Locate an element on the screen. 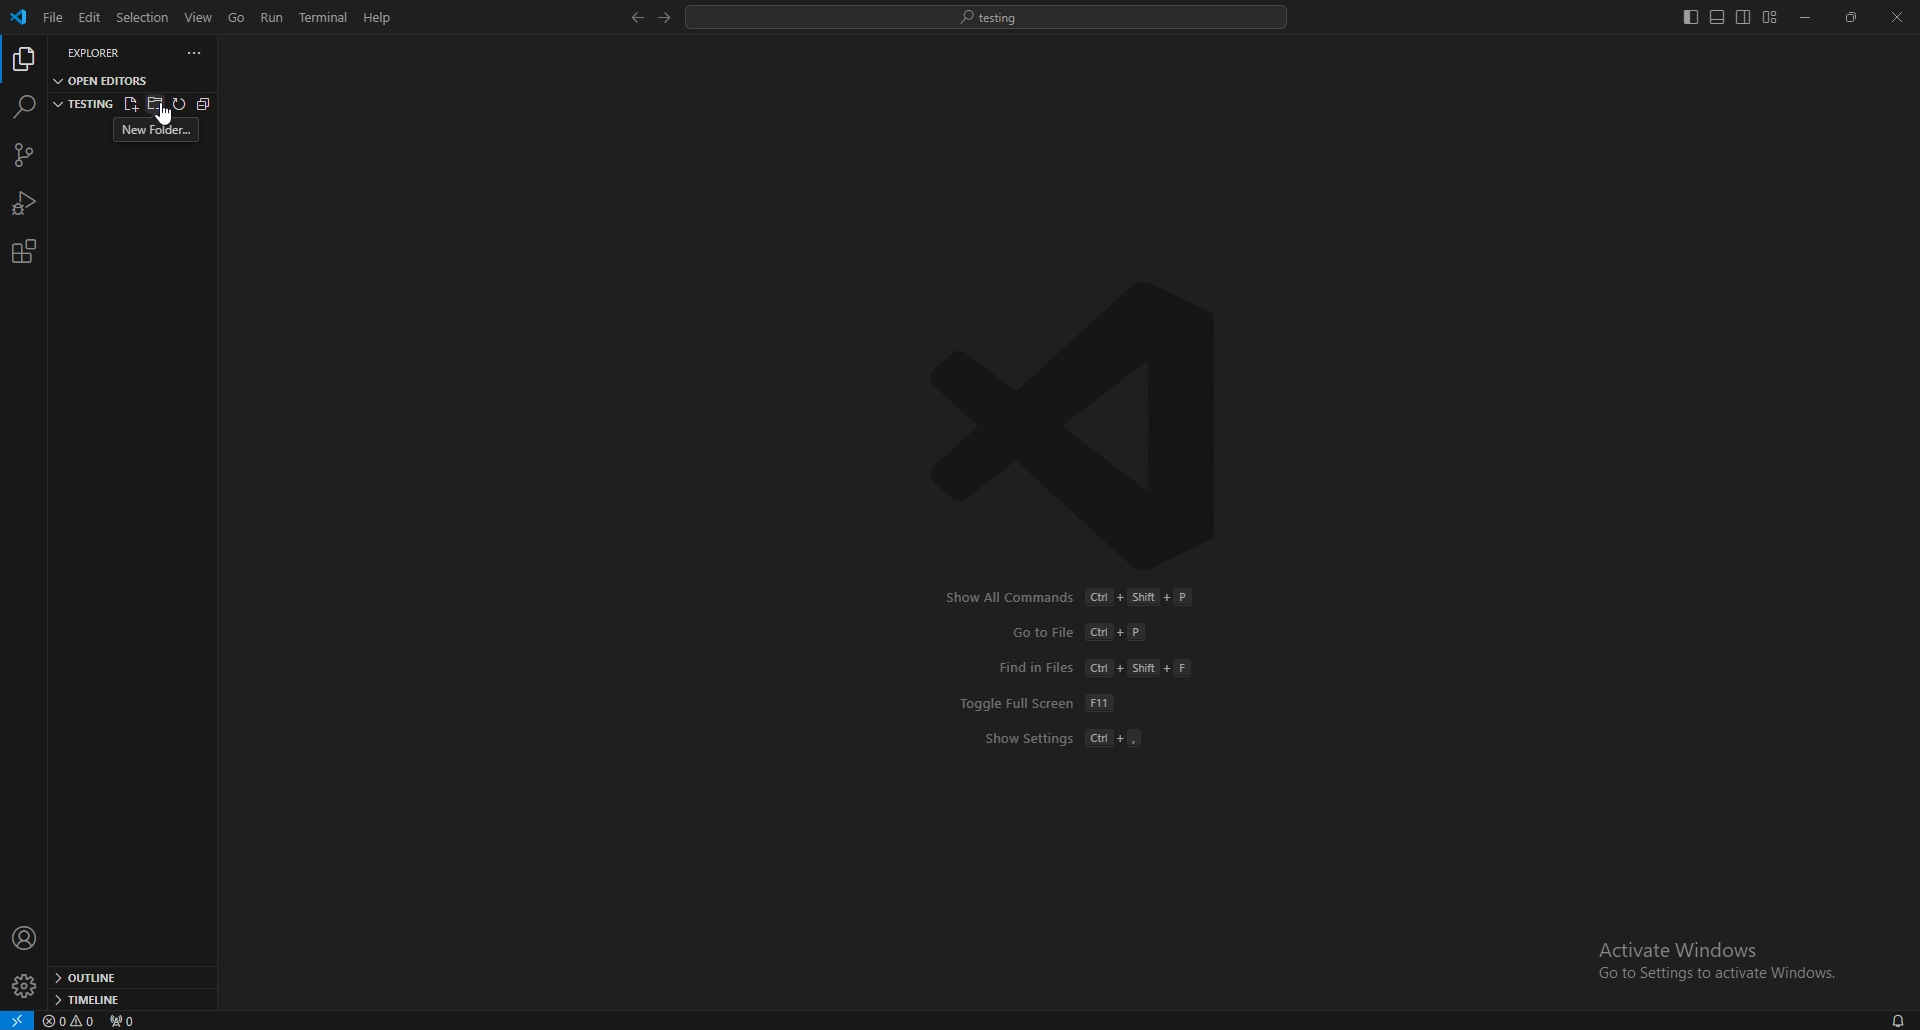 The height and width of the screenshot is (1030, 1920). notification is located at coordinates (1896, 1020).